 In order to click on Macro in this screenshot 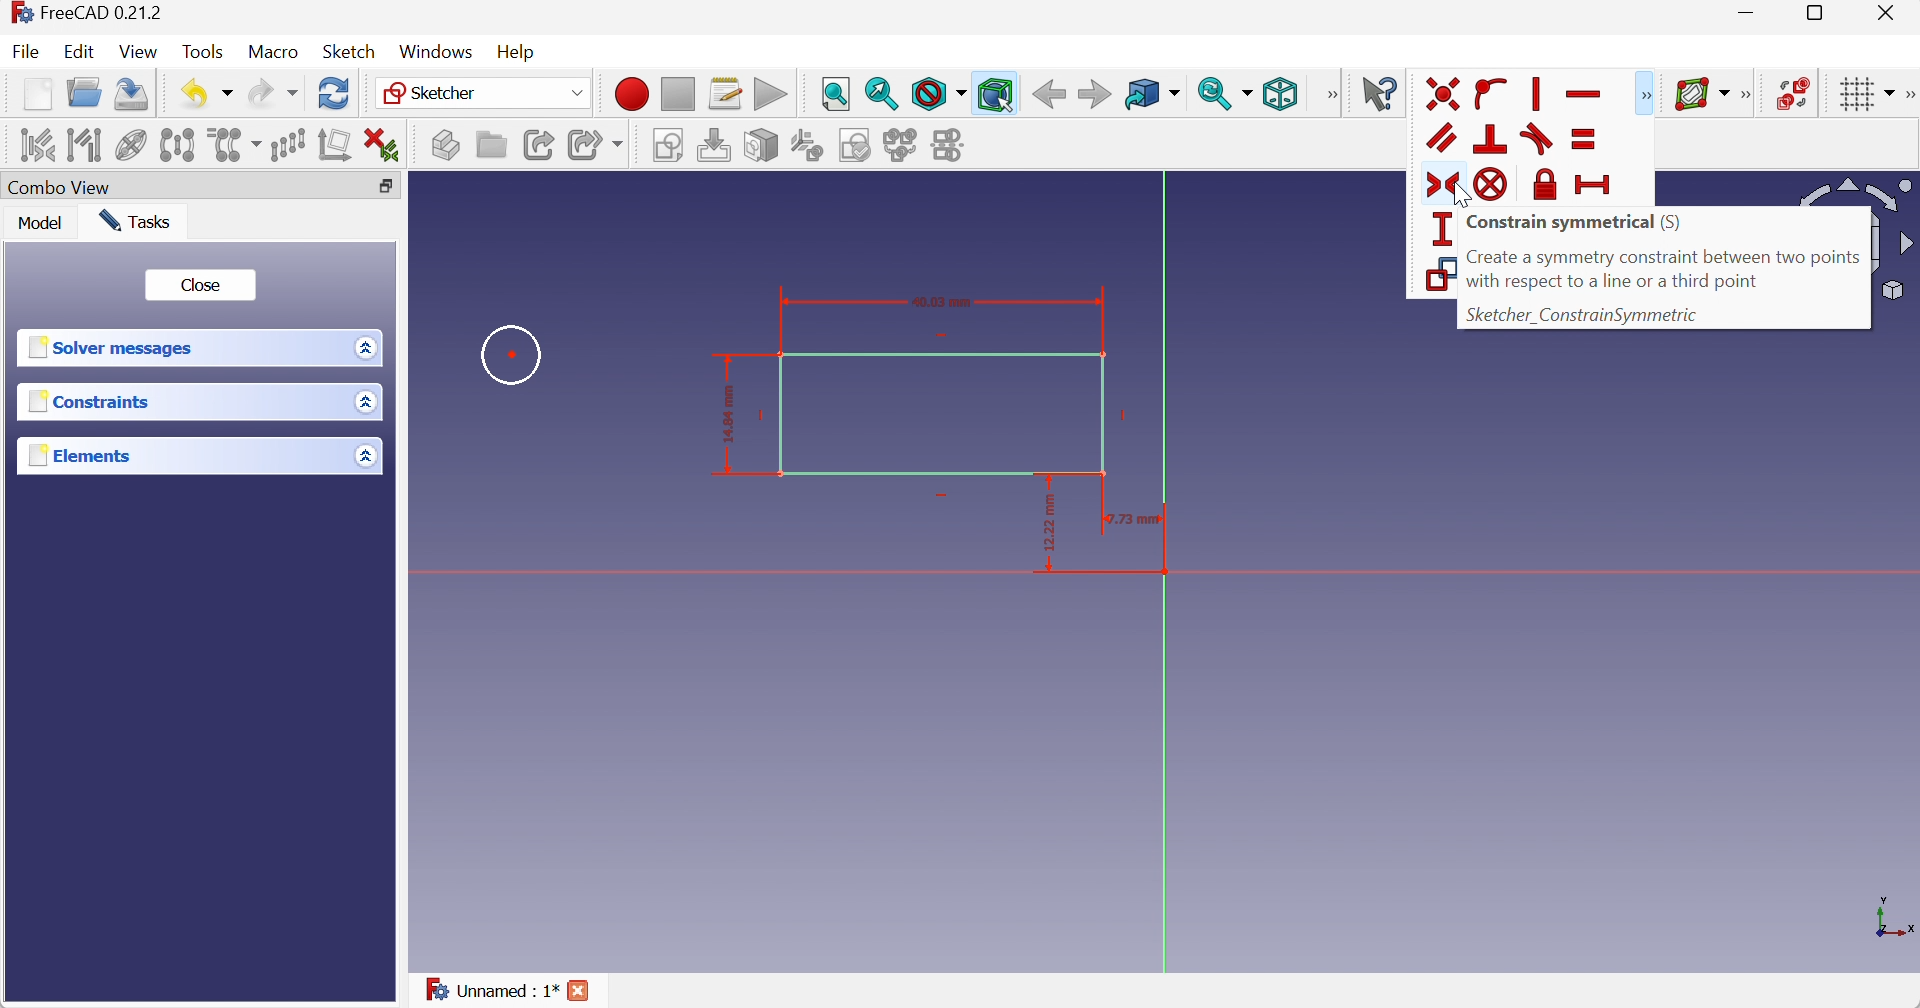, I will do `click(271, 52)`.